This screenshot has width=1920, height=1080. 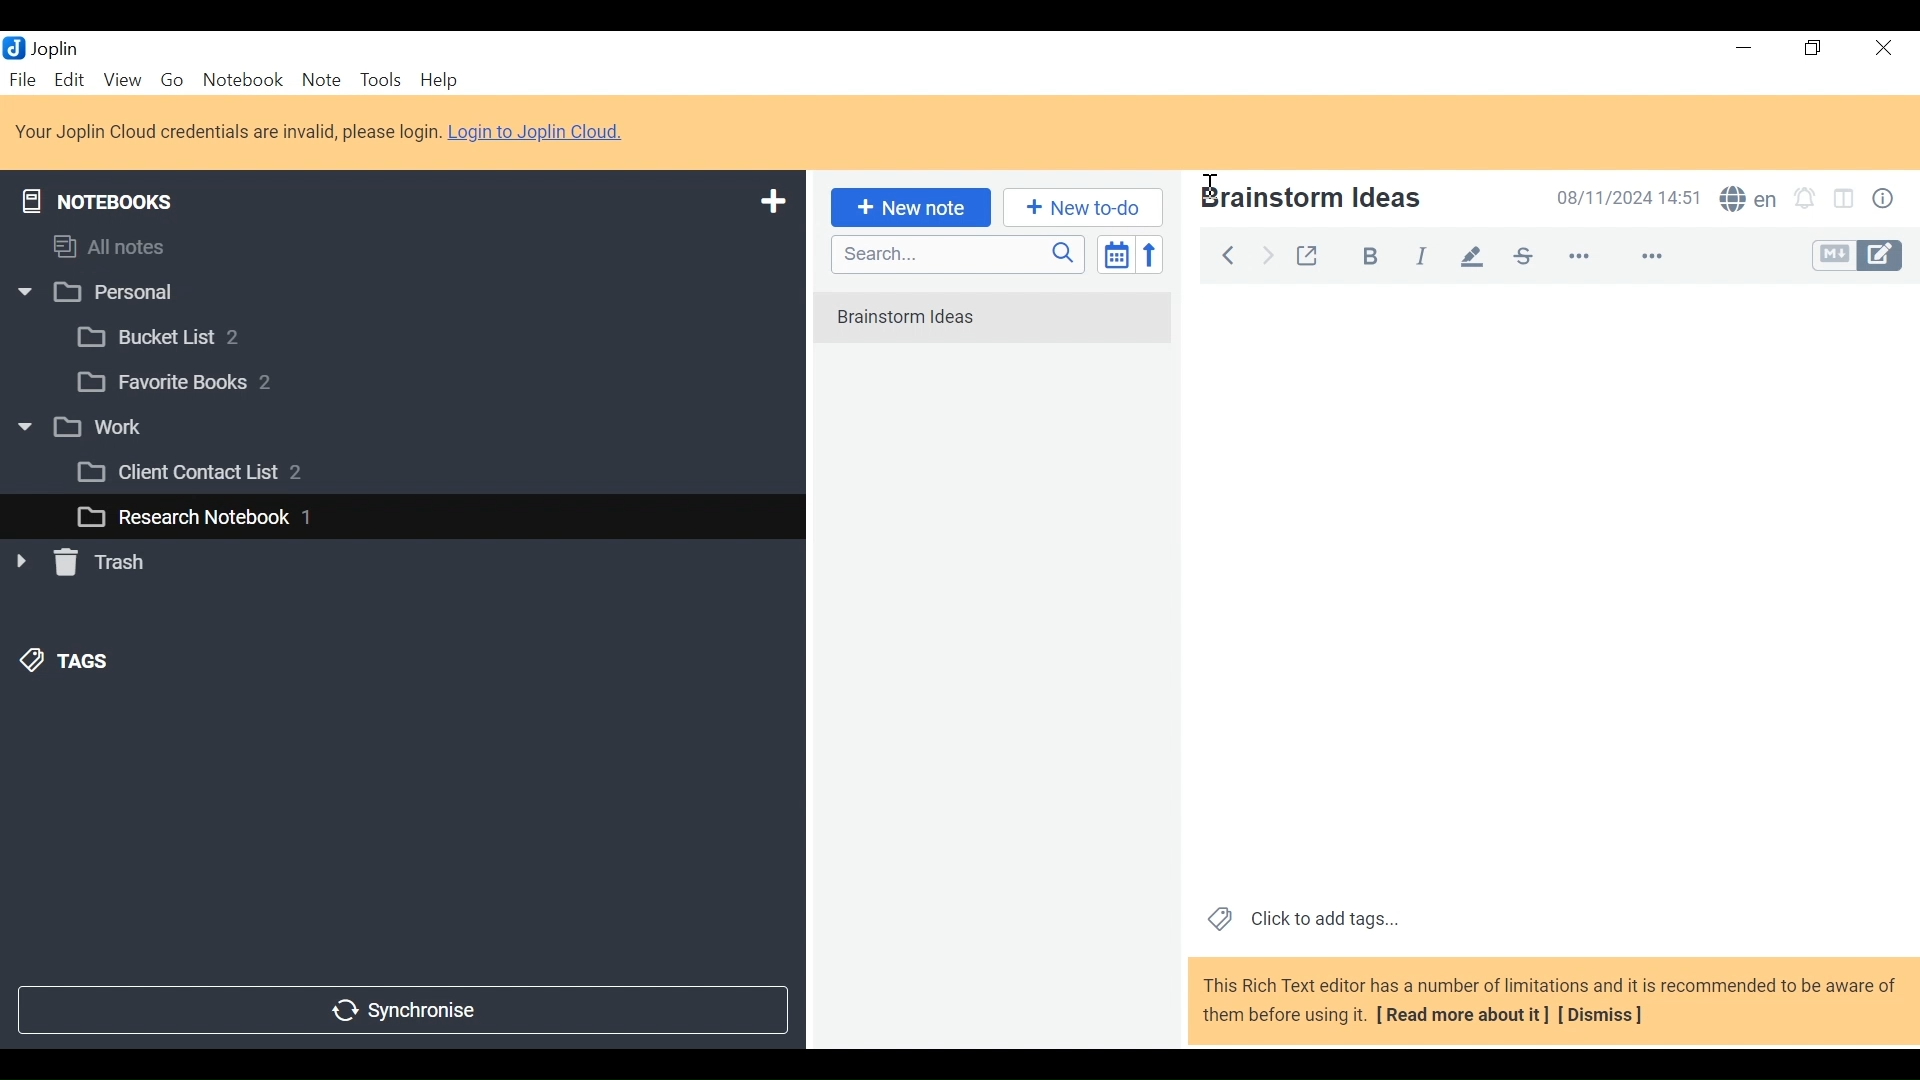 I want to click on Click to add tags, so click(x=1299, y=917).